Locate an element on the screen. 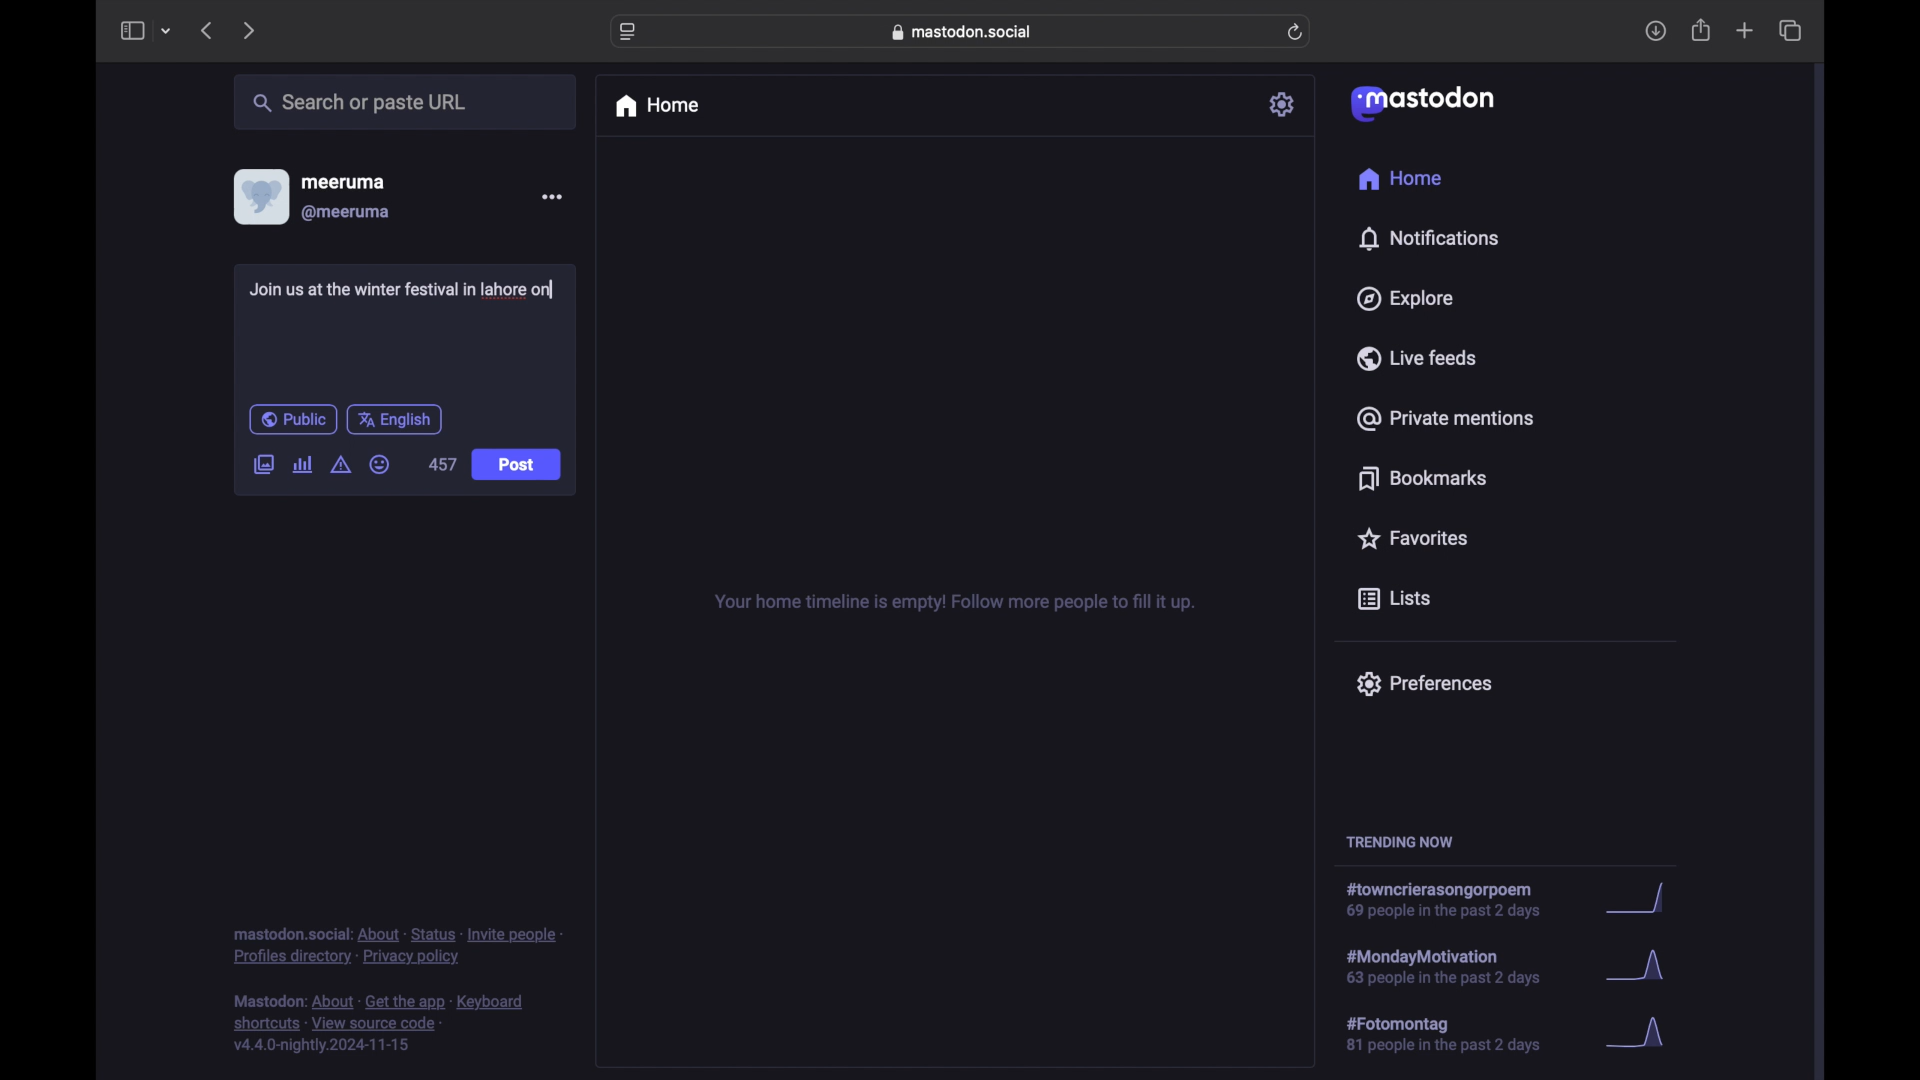  Join us at the winter festival in lahore on is located at coordinates (404, 290).